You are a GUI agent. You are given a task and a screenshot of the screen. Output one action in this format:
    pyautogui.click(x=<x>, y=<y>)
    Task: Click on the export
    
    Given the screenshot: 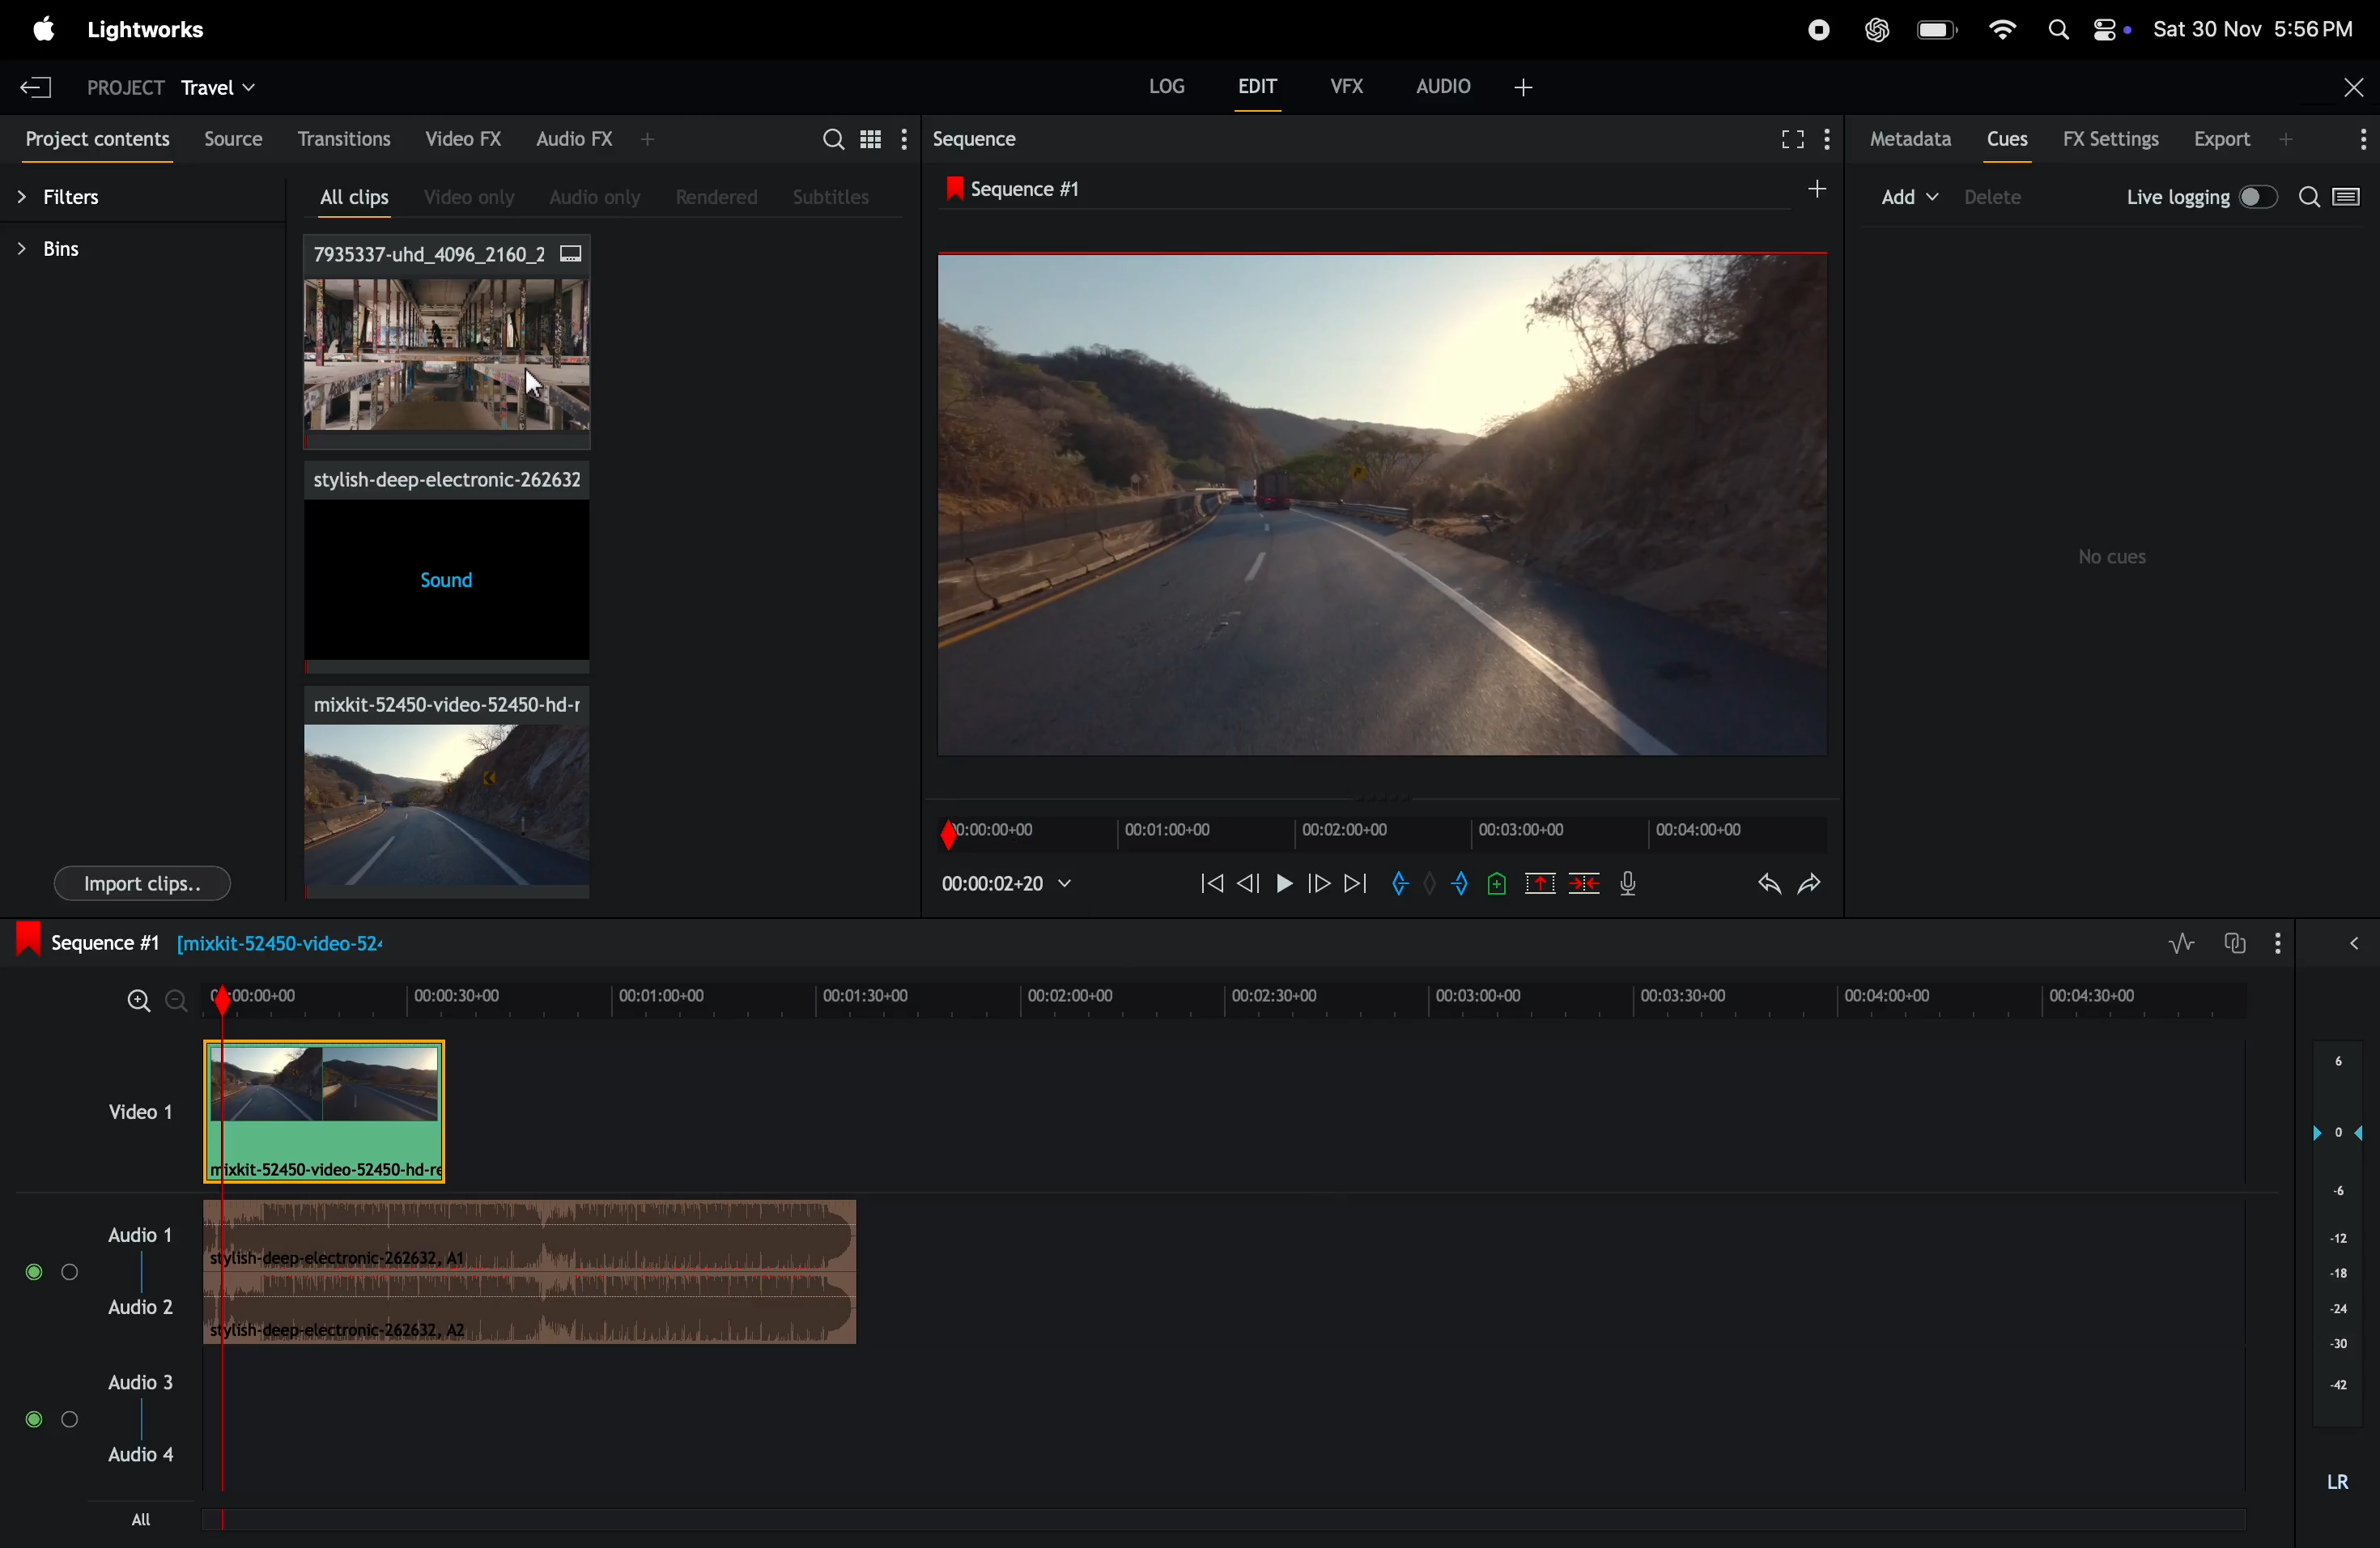 What is the action you would take?
    pyautogui.click(x=2233, y=139)
    